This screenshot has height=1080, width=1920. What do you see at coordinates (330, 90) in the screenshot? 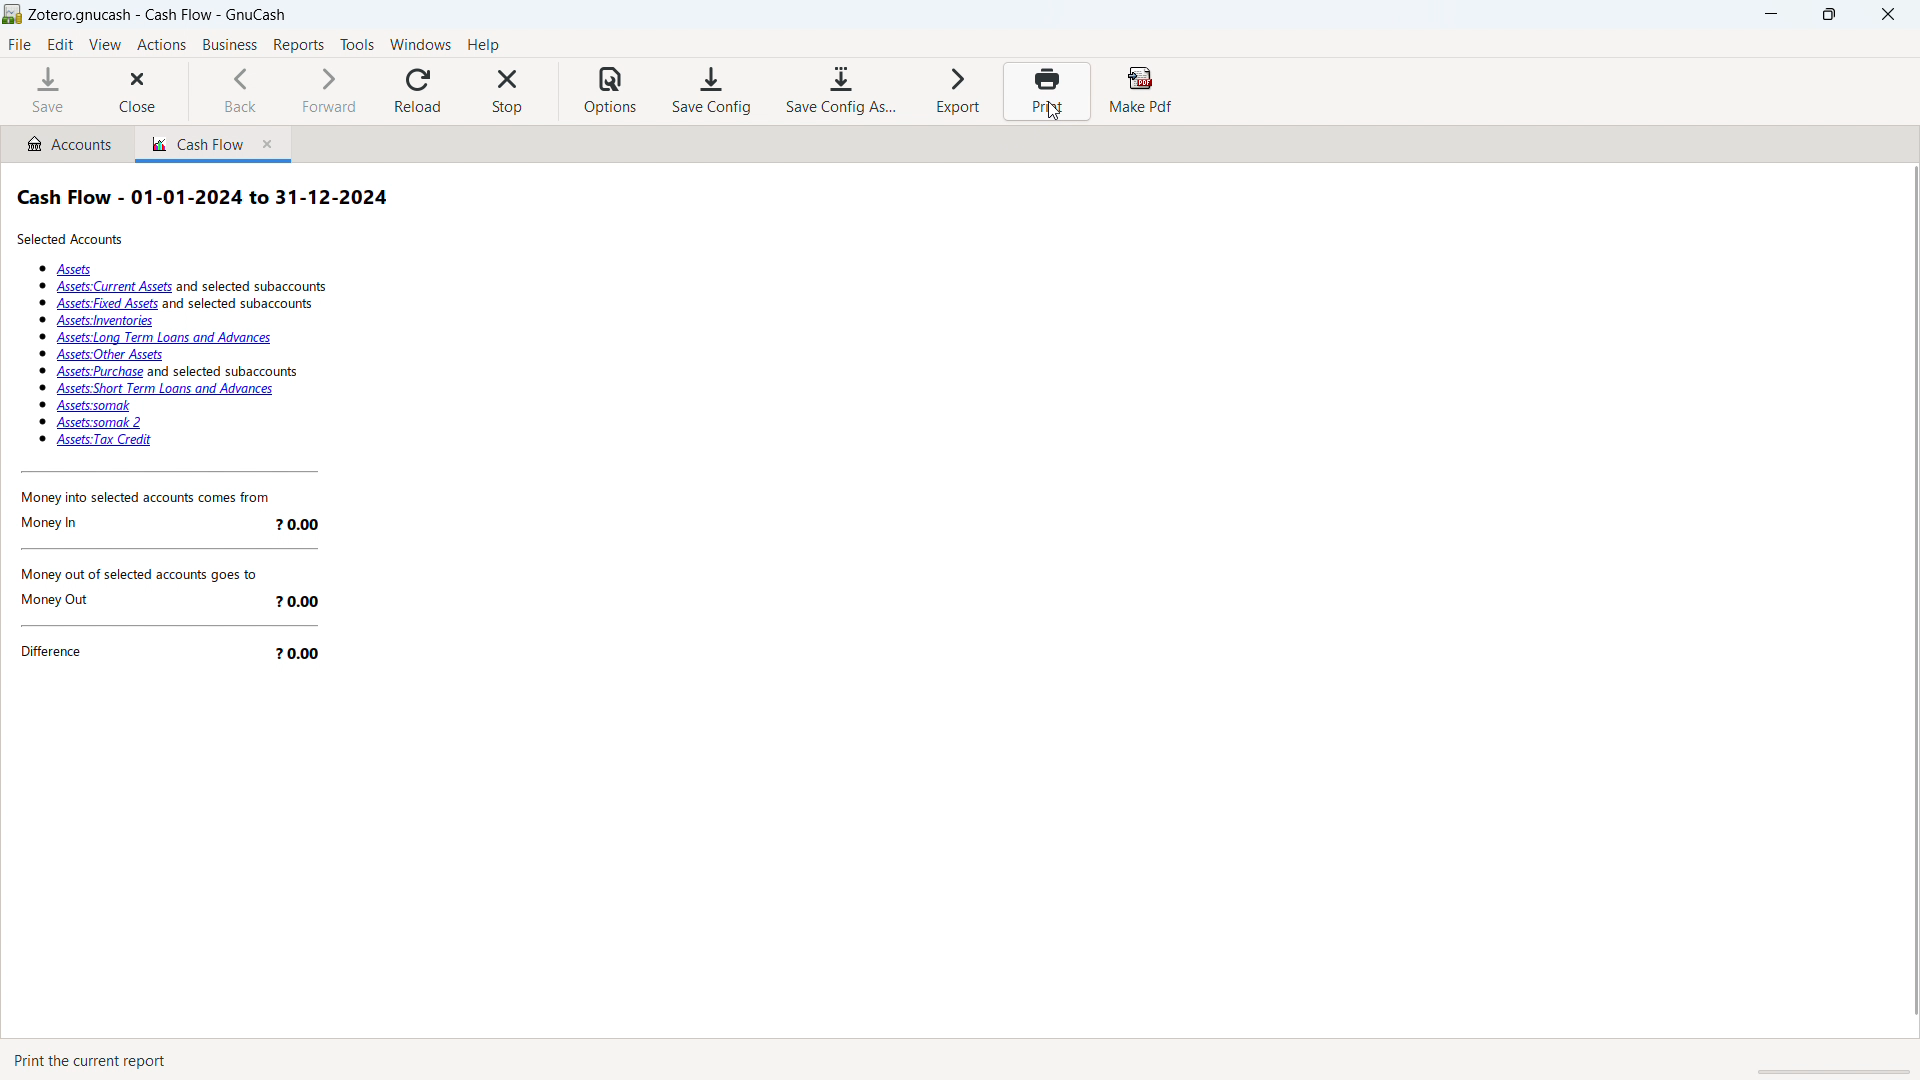
I see `forward` at bounding box center [330, 90].